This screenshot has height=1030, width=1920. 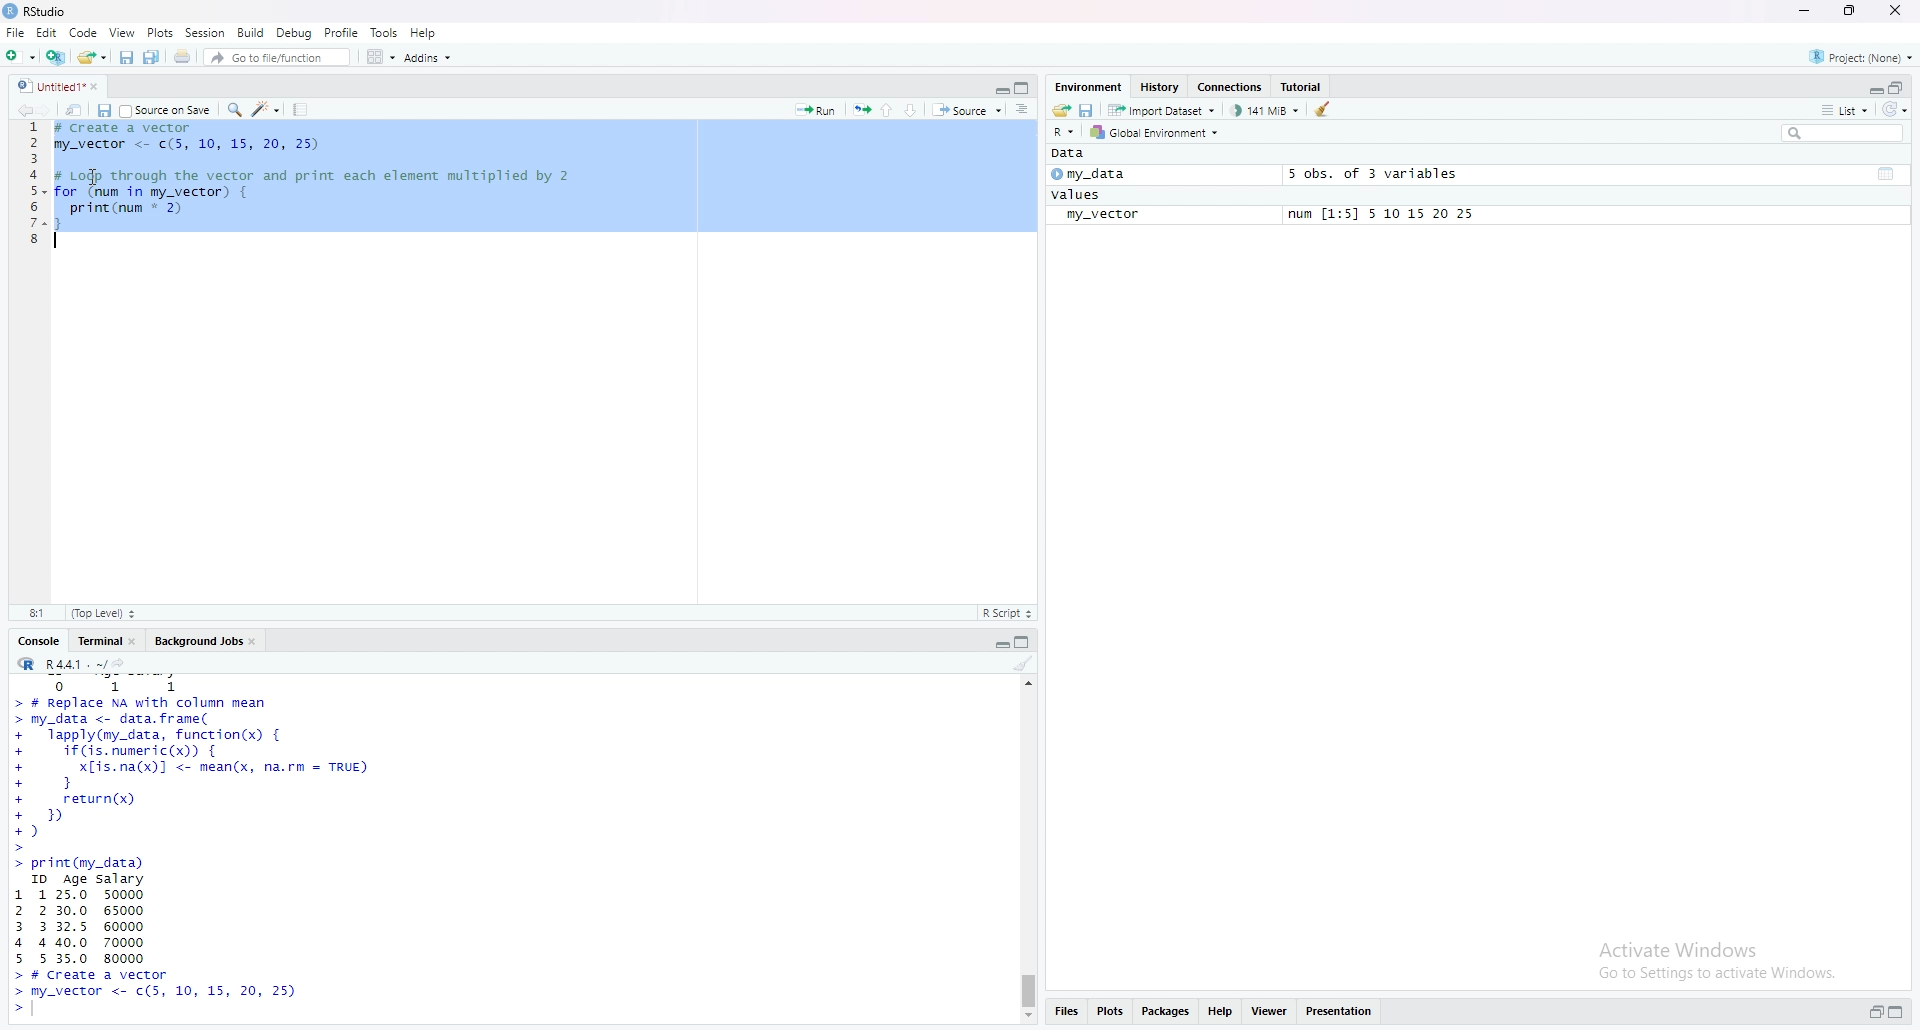 What do you see at coordinates (1061, 110) in the screenshot?
I see `load workspace` at bounding box center [1061, 110].